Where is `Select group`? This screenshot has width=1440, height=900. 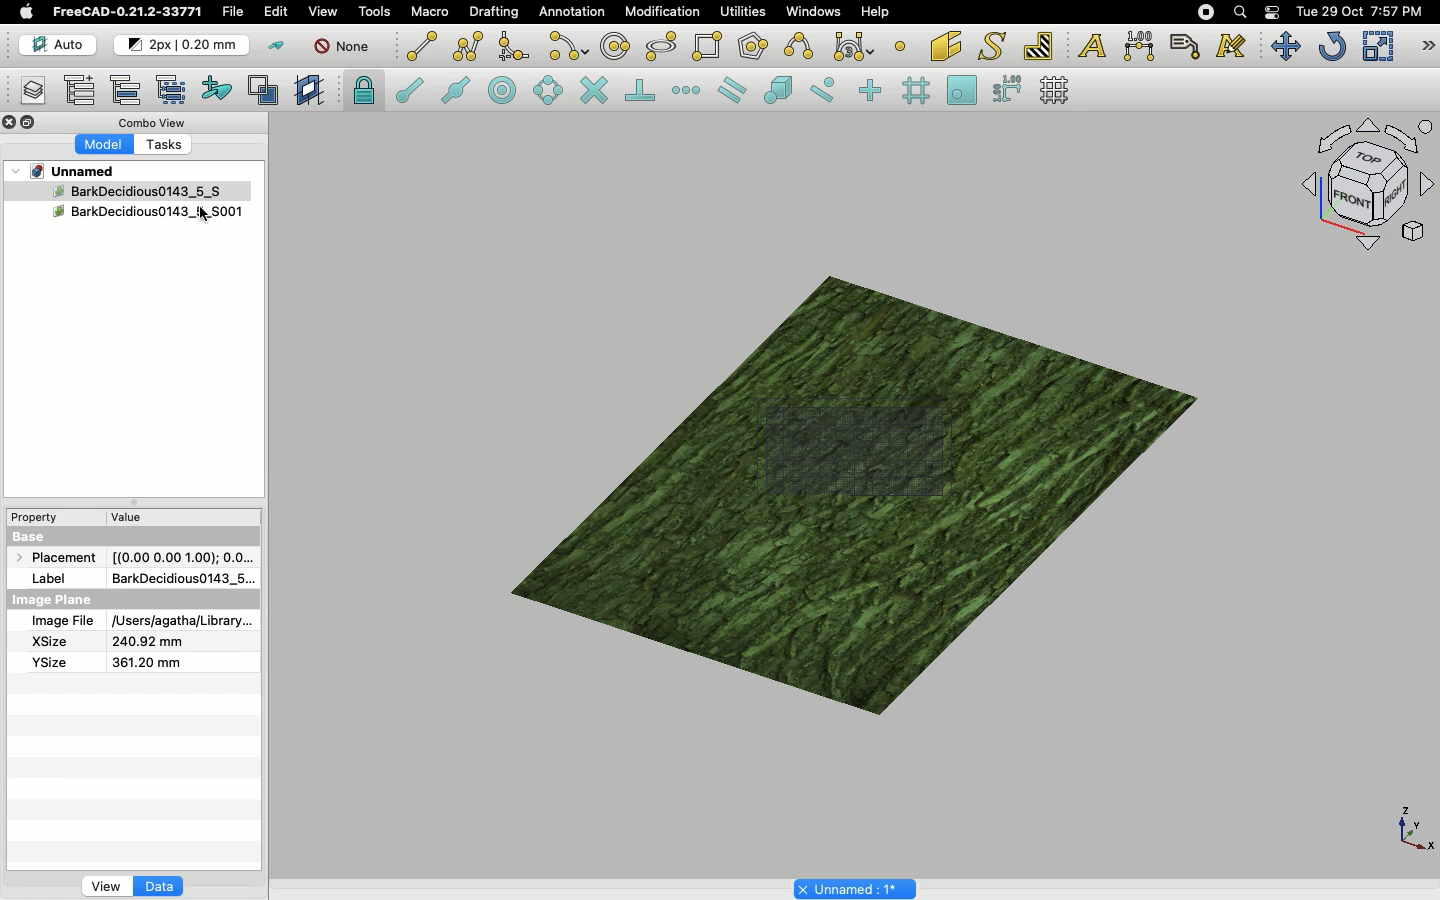 Select group is located at coordinates (173, 88).